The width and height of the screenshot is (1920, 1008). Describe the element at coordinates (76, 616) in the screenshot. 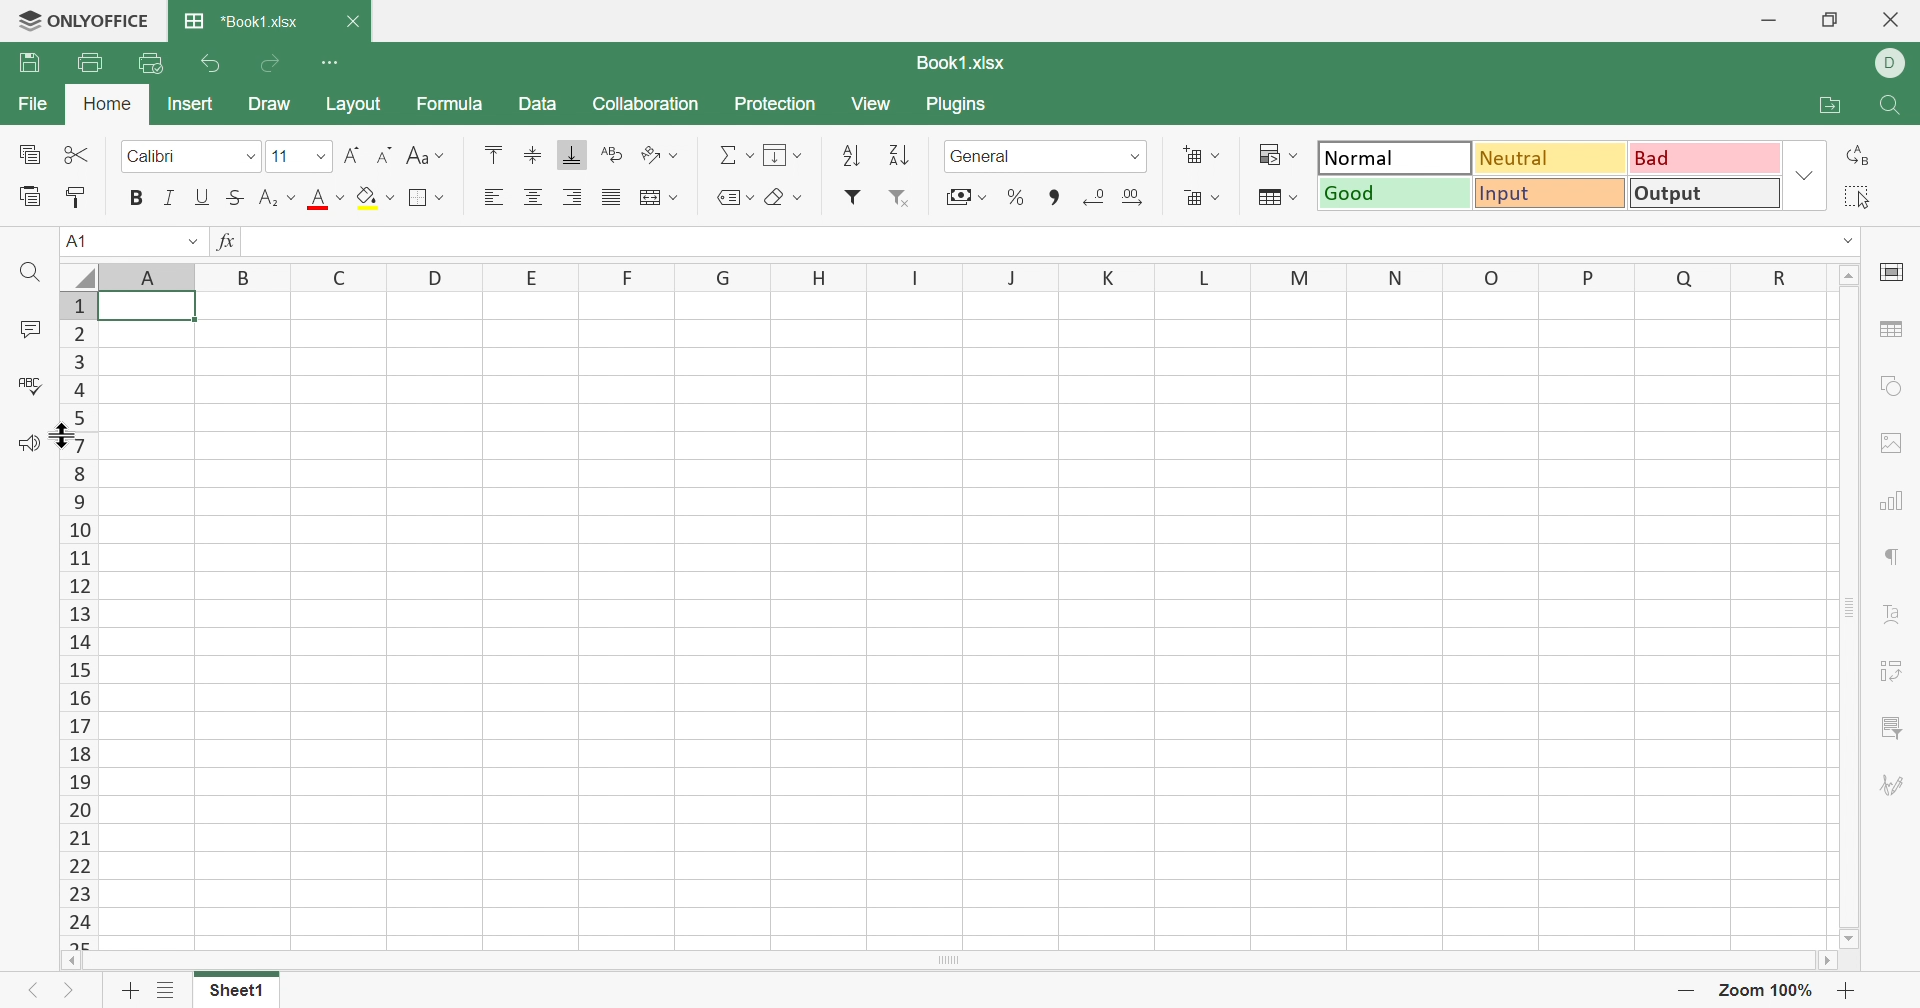

I see `Row Number` at that location.